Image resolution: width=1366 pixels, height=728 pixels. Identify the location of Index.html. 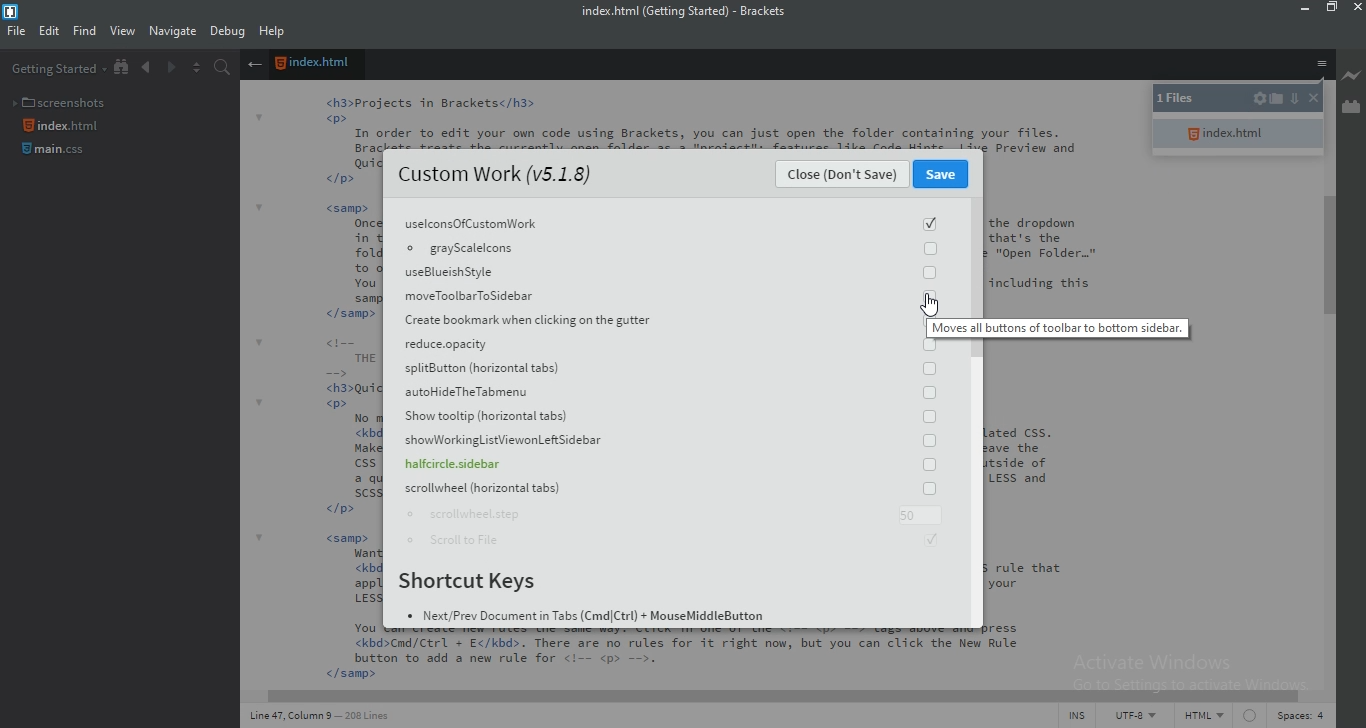
(64, 126).